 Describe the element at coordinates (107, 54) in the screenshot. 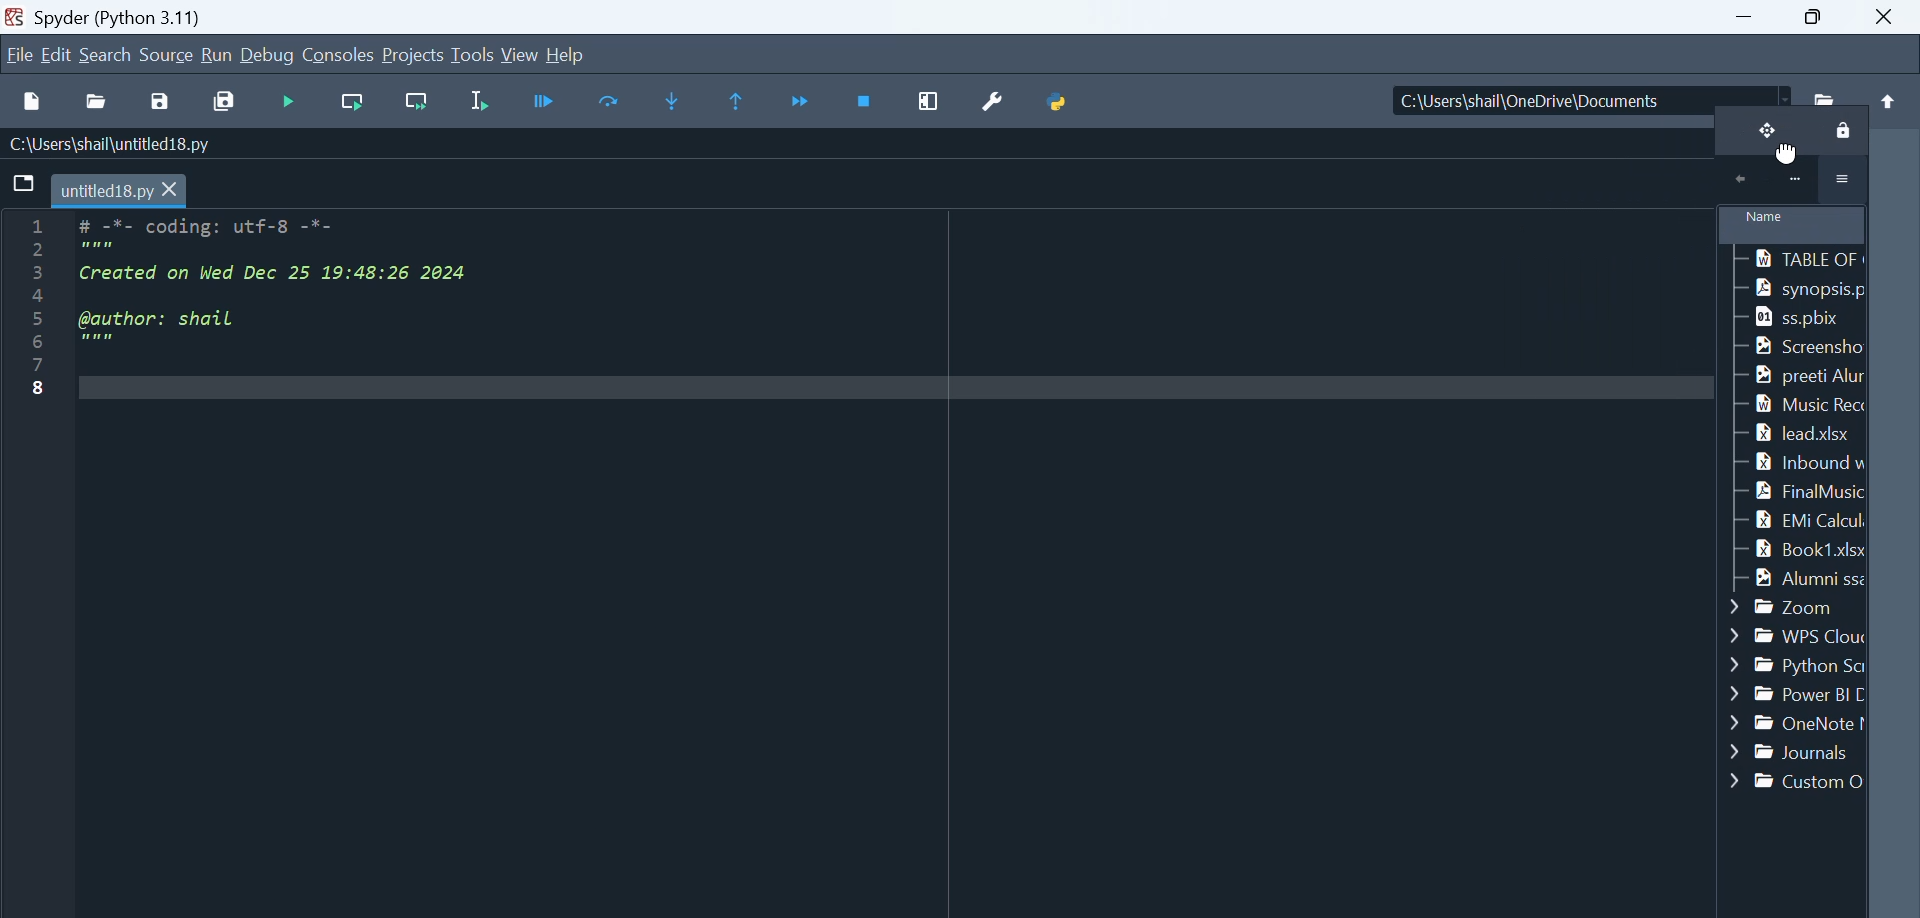

I see `search` at that location.